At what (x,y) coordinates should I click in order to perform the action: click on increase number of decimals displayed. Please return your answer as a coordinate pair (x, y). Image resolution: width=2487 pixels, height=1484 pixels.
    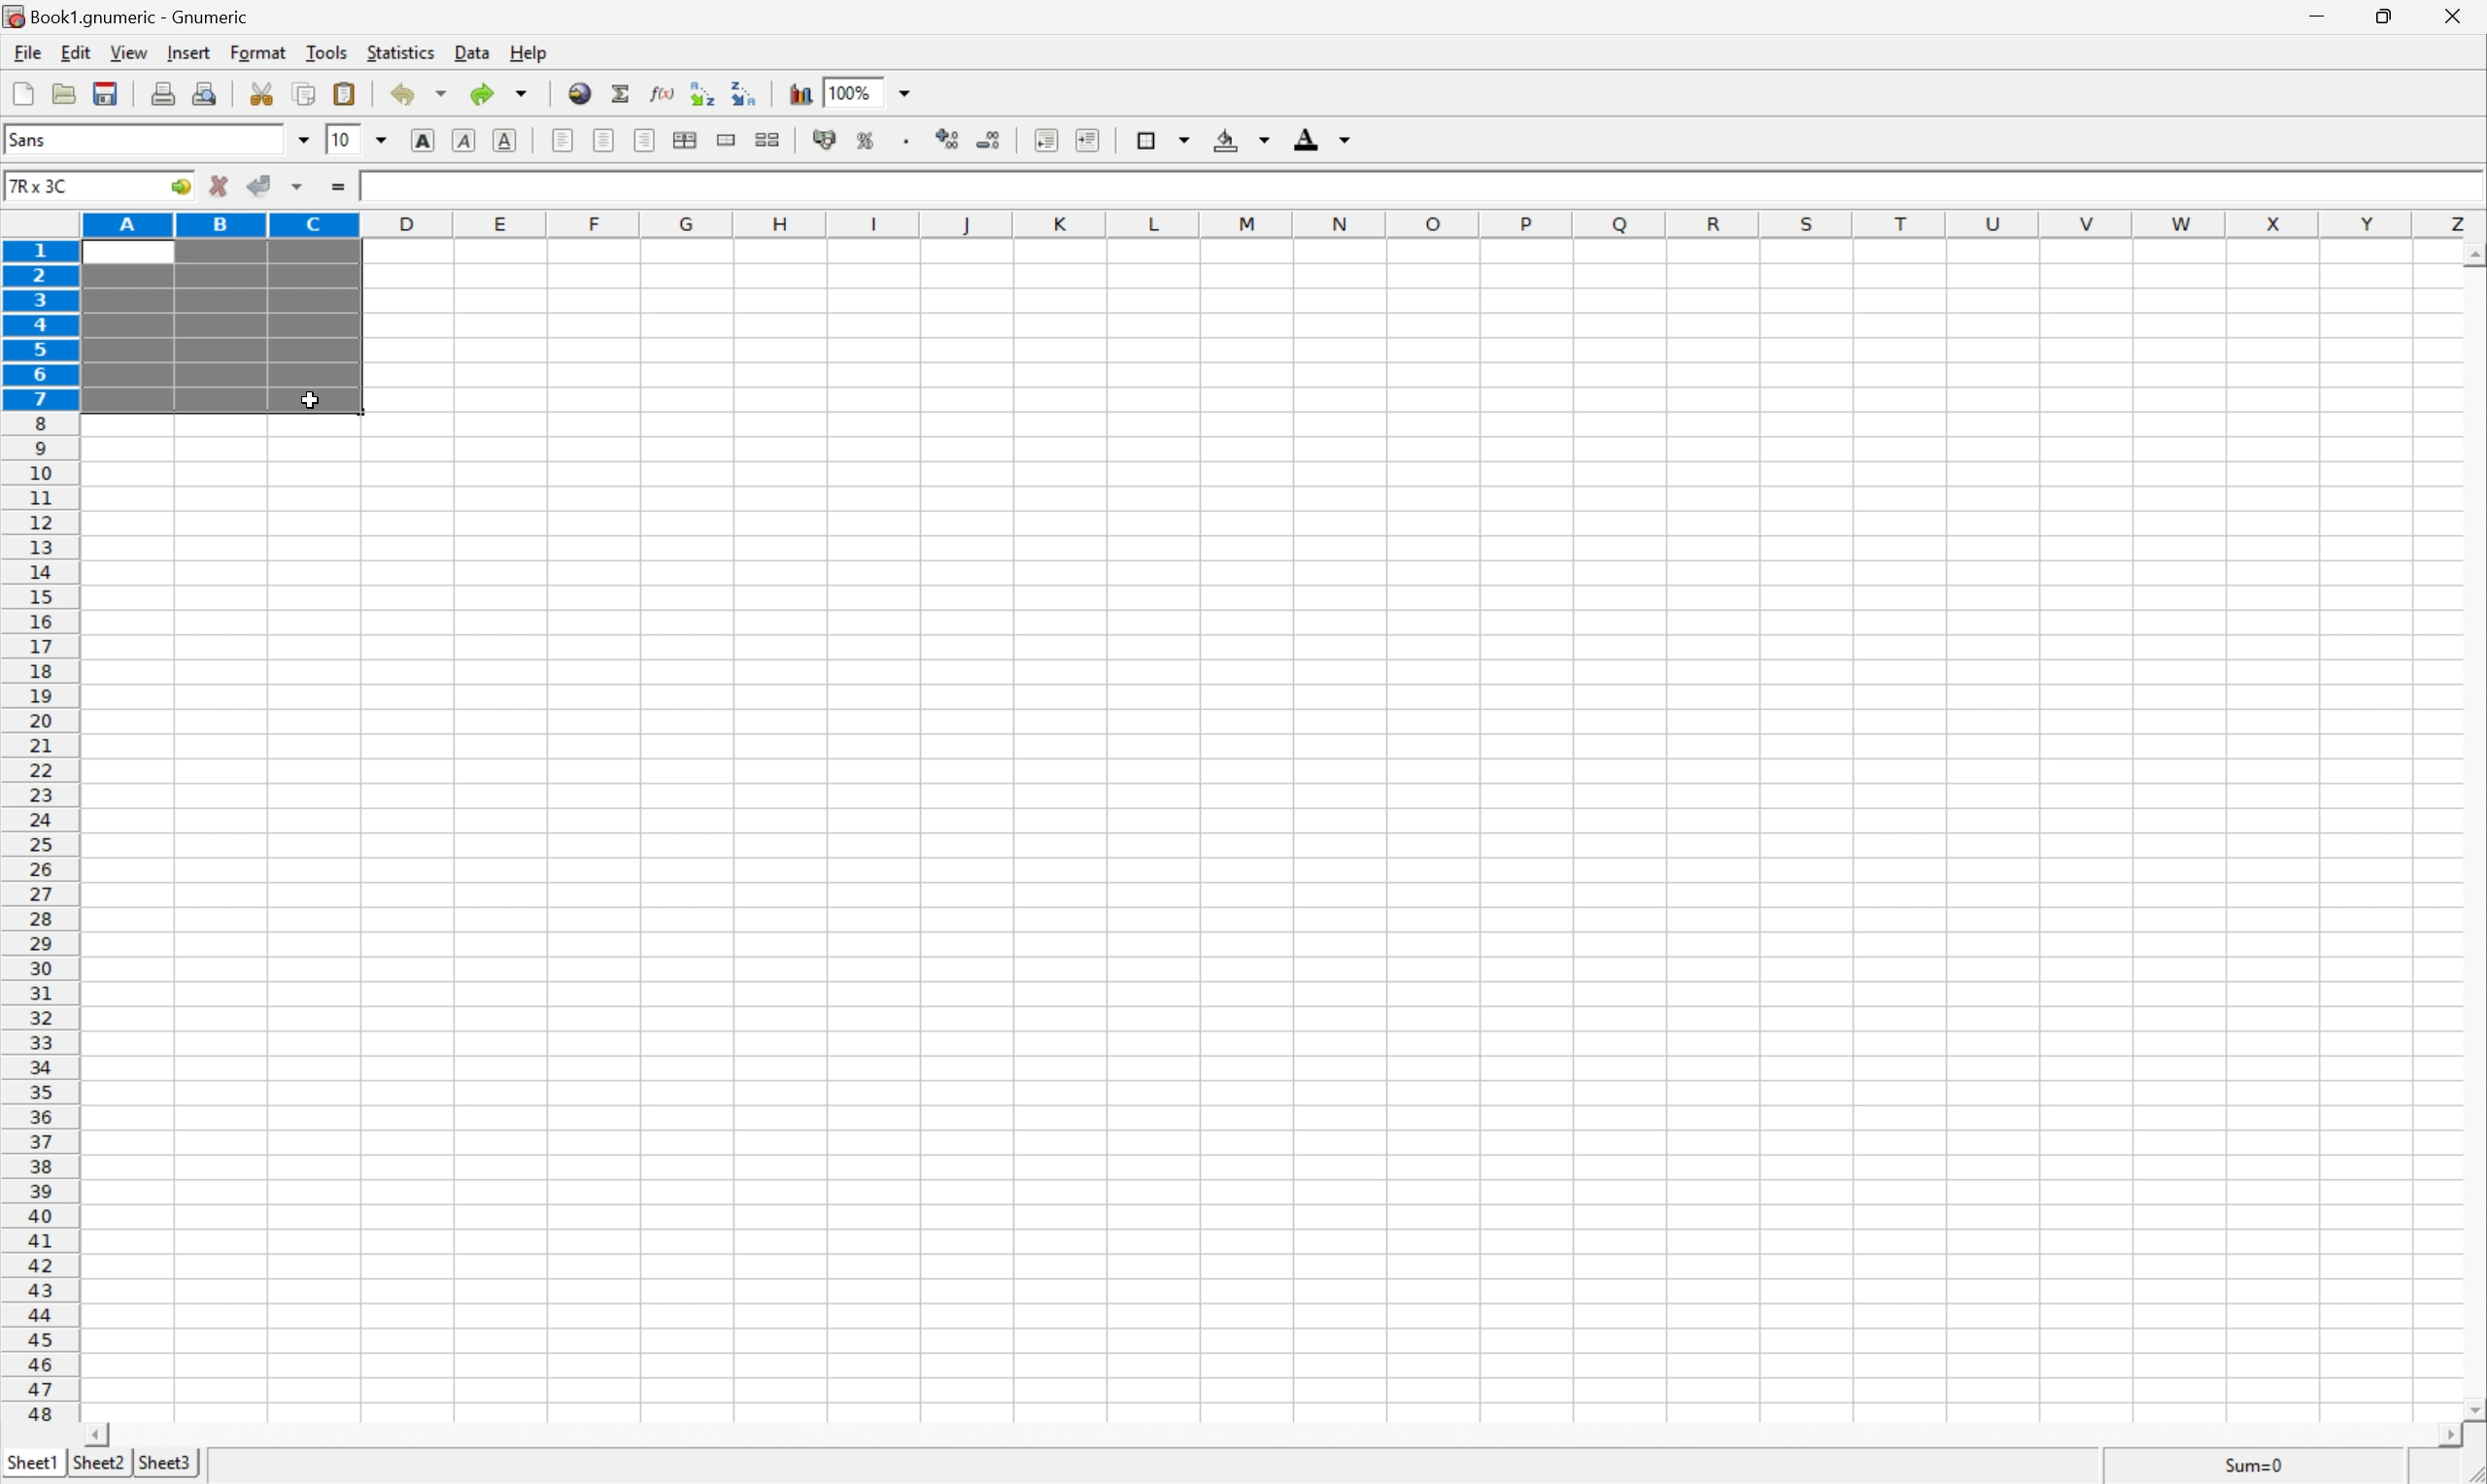
    Looking at the image, I should click on (951, 140).